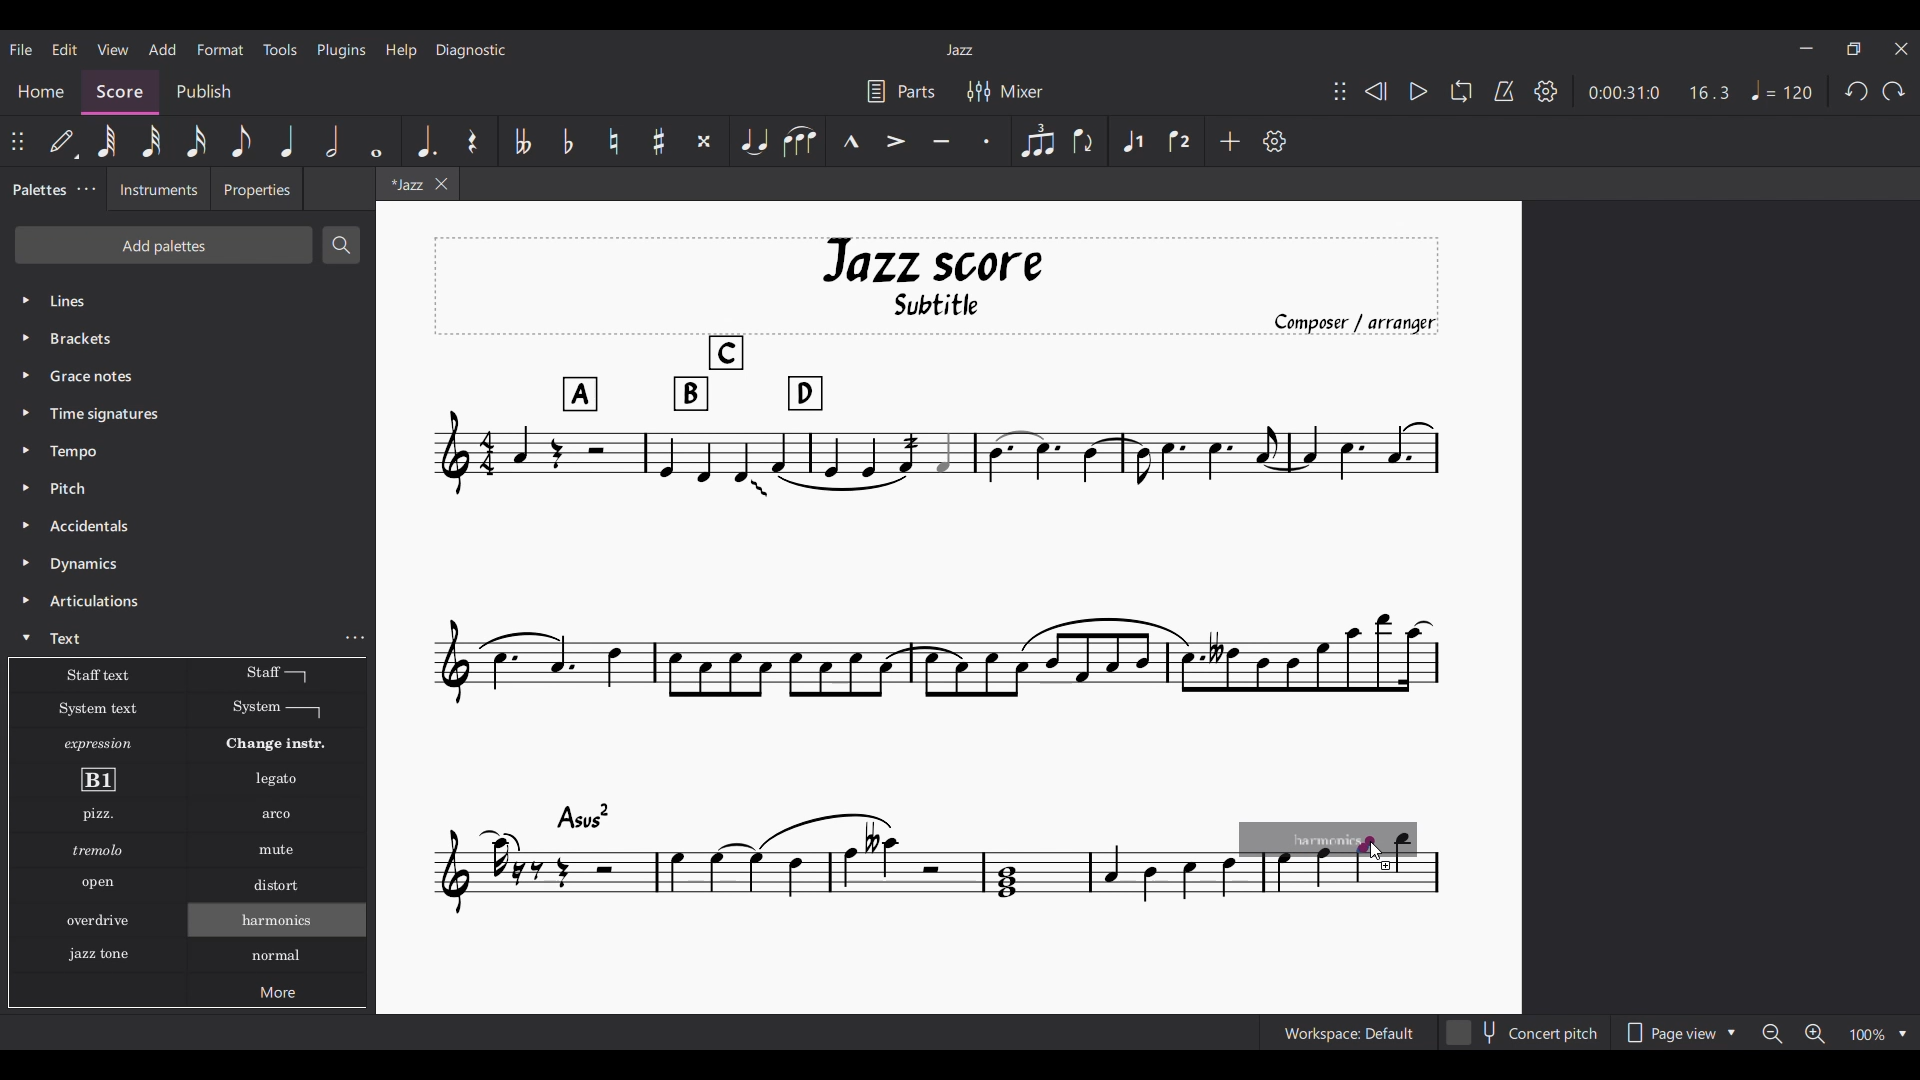 Image resolution: width=1920 pixels, height=1080 pixels. I want to click on 64th note, so click(105, 141).